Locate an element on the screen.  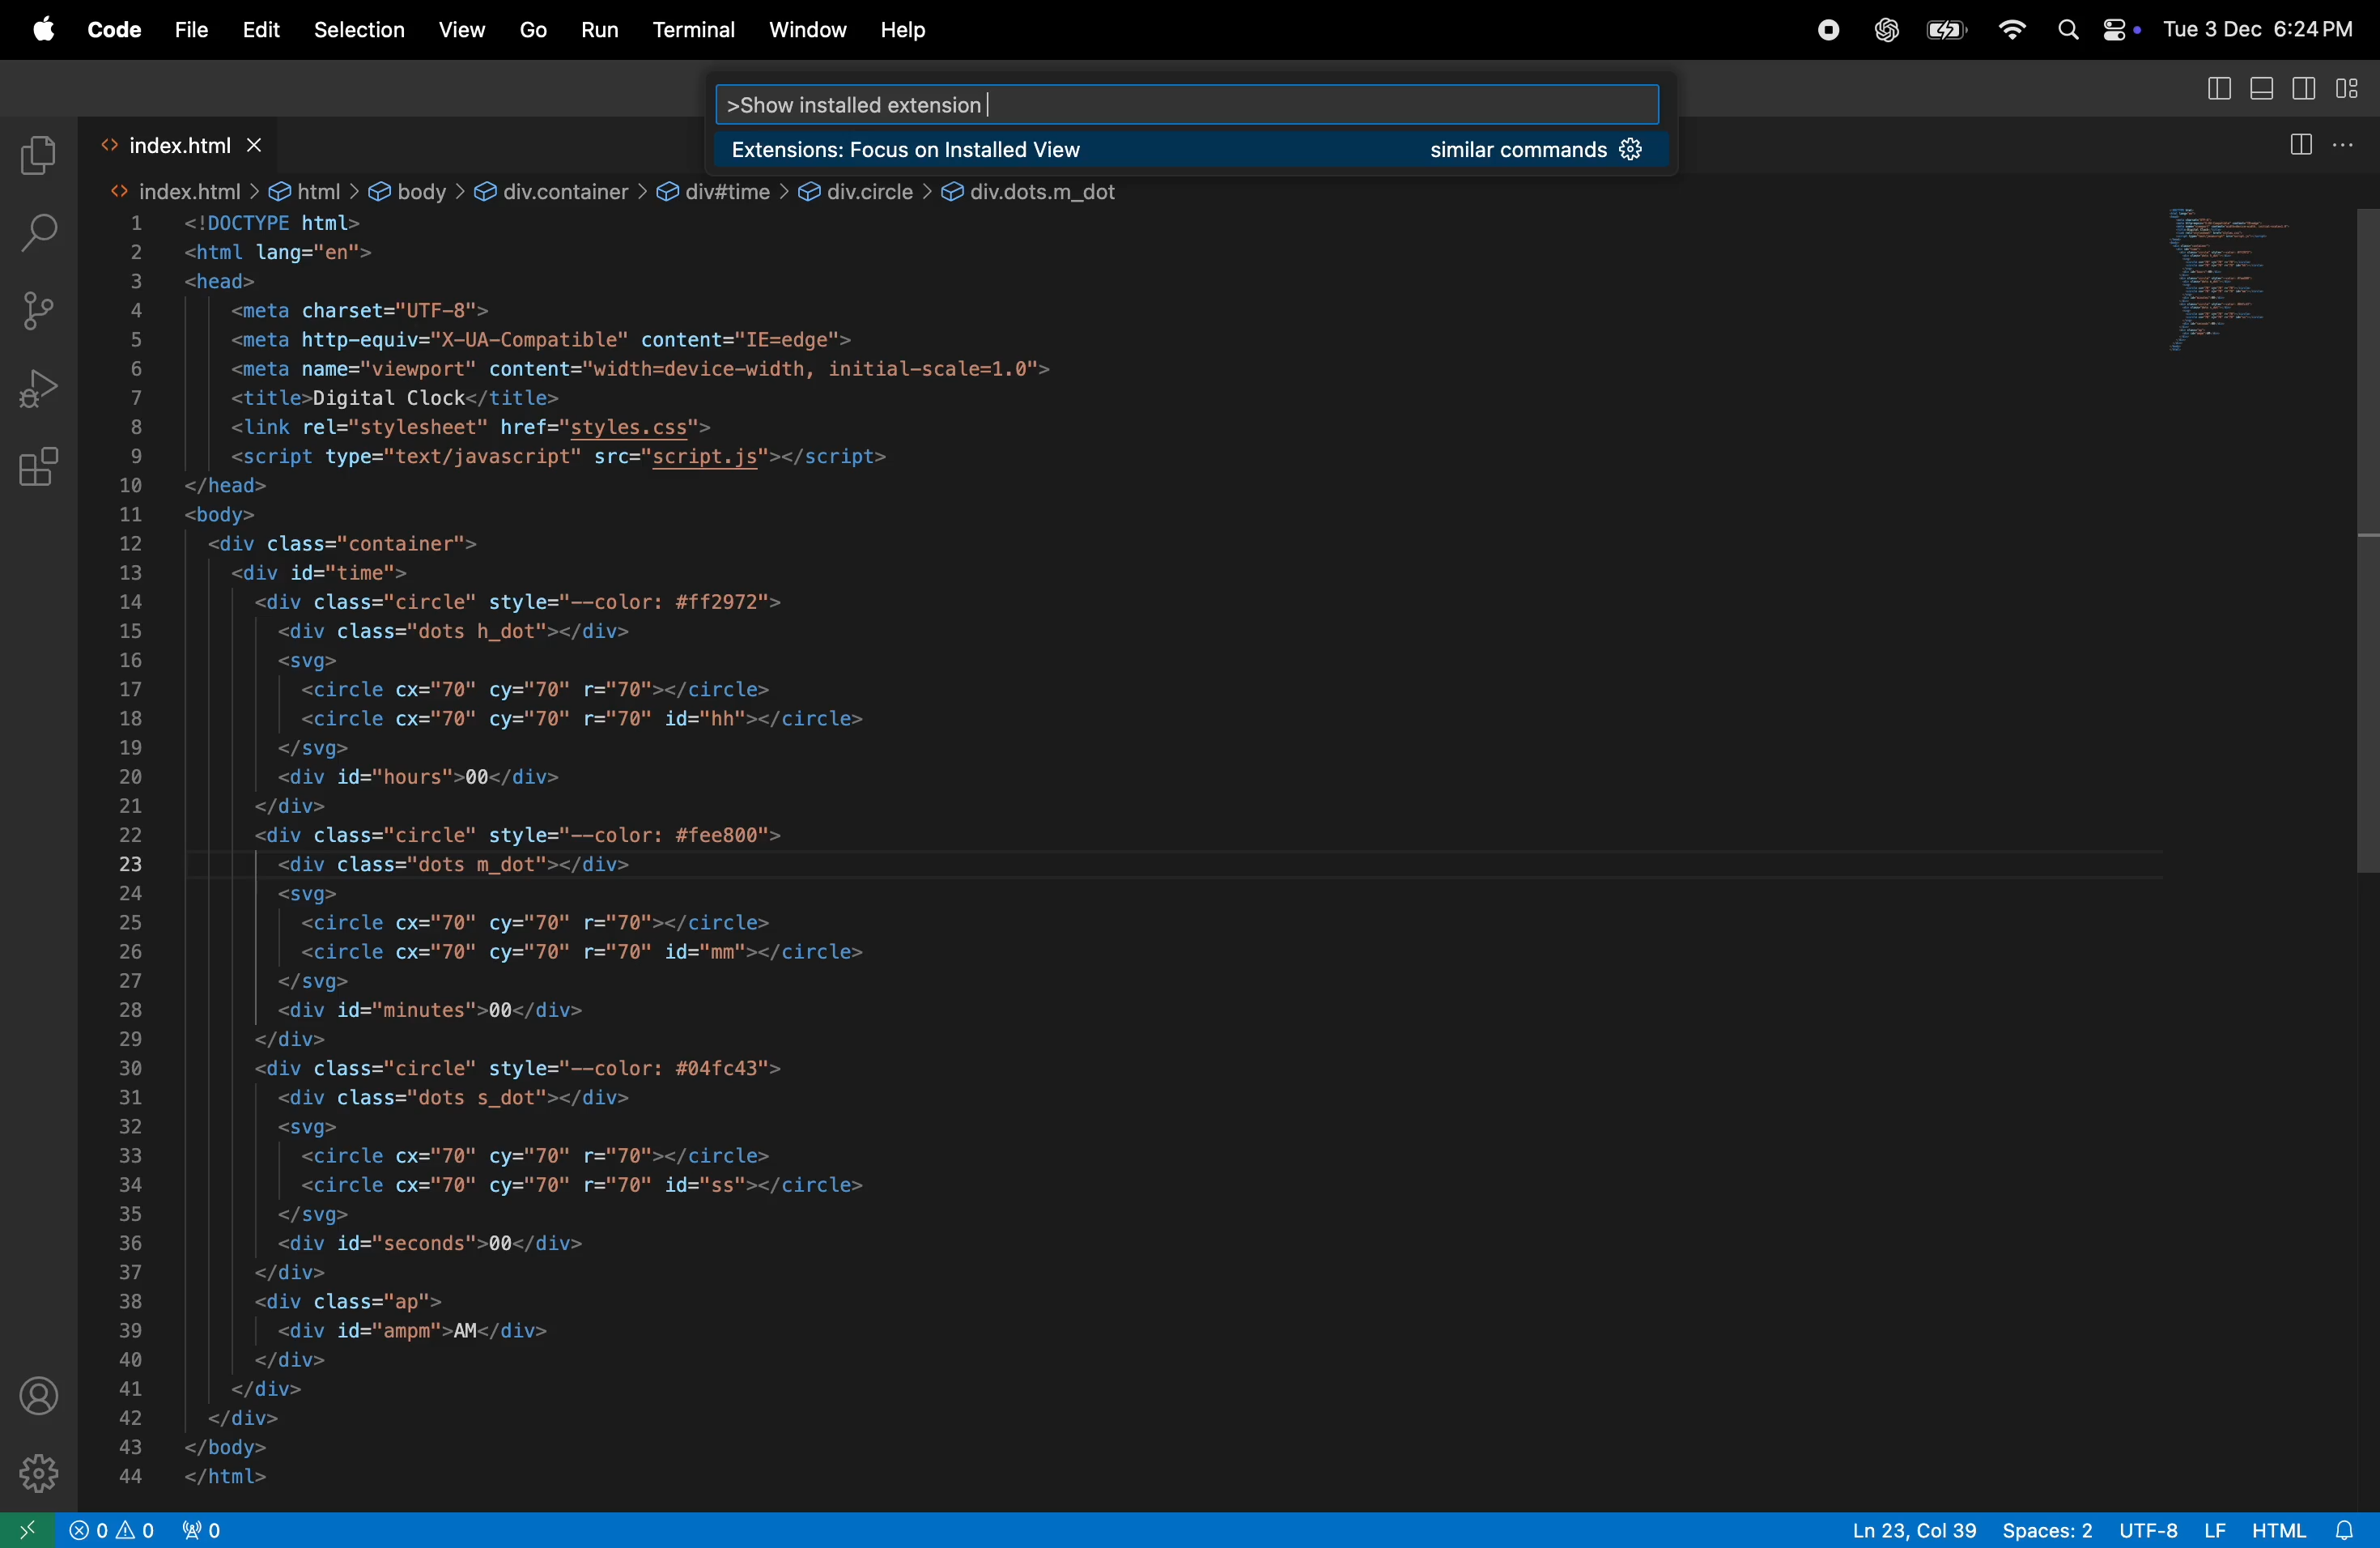
typing cursor is located at coordinates (995, 94).